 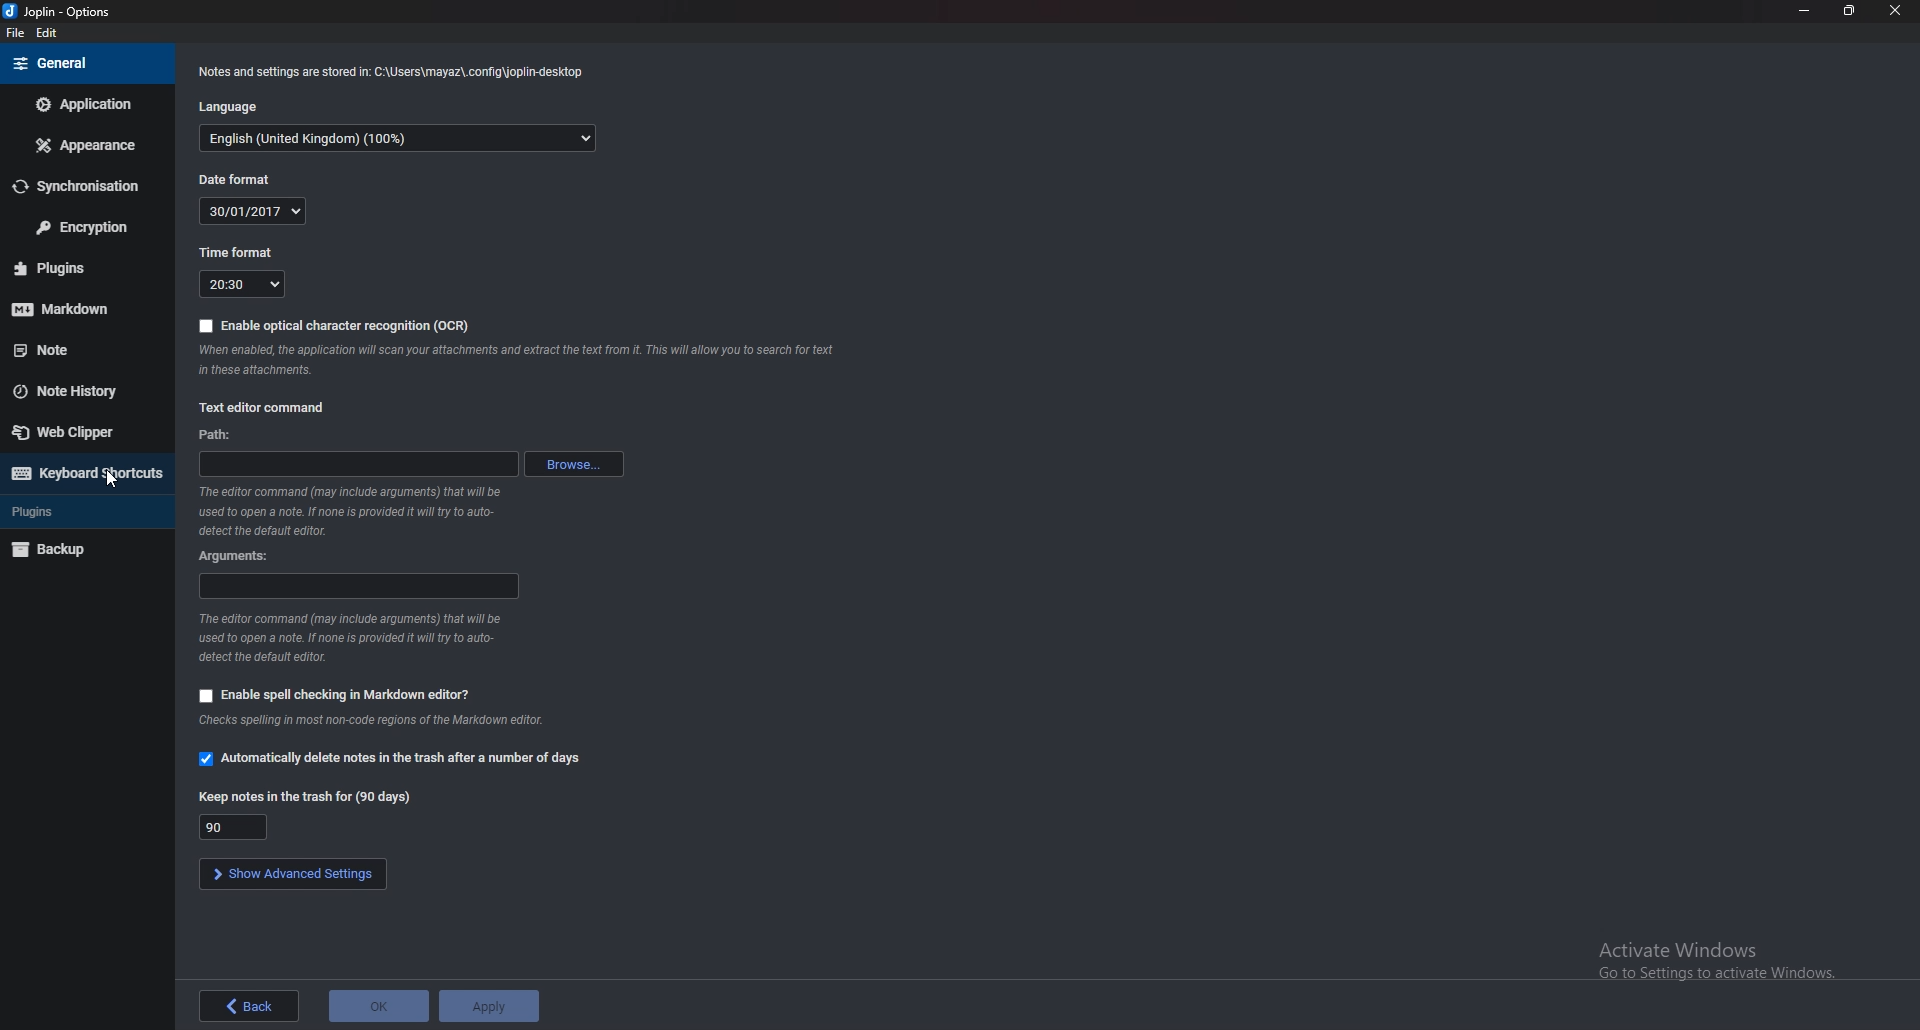 What do you see at coordinates (83, 145) in the screenshot?
I see `Appearance` at bounding box center [83, 145].